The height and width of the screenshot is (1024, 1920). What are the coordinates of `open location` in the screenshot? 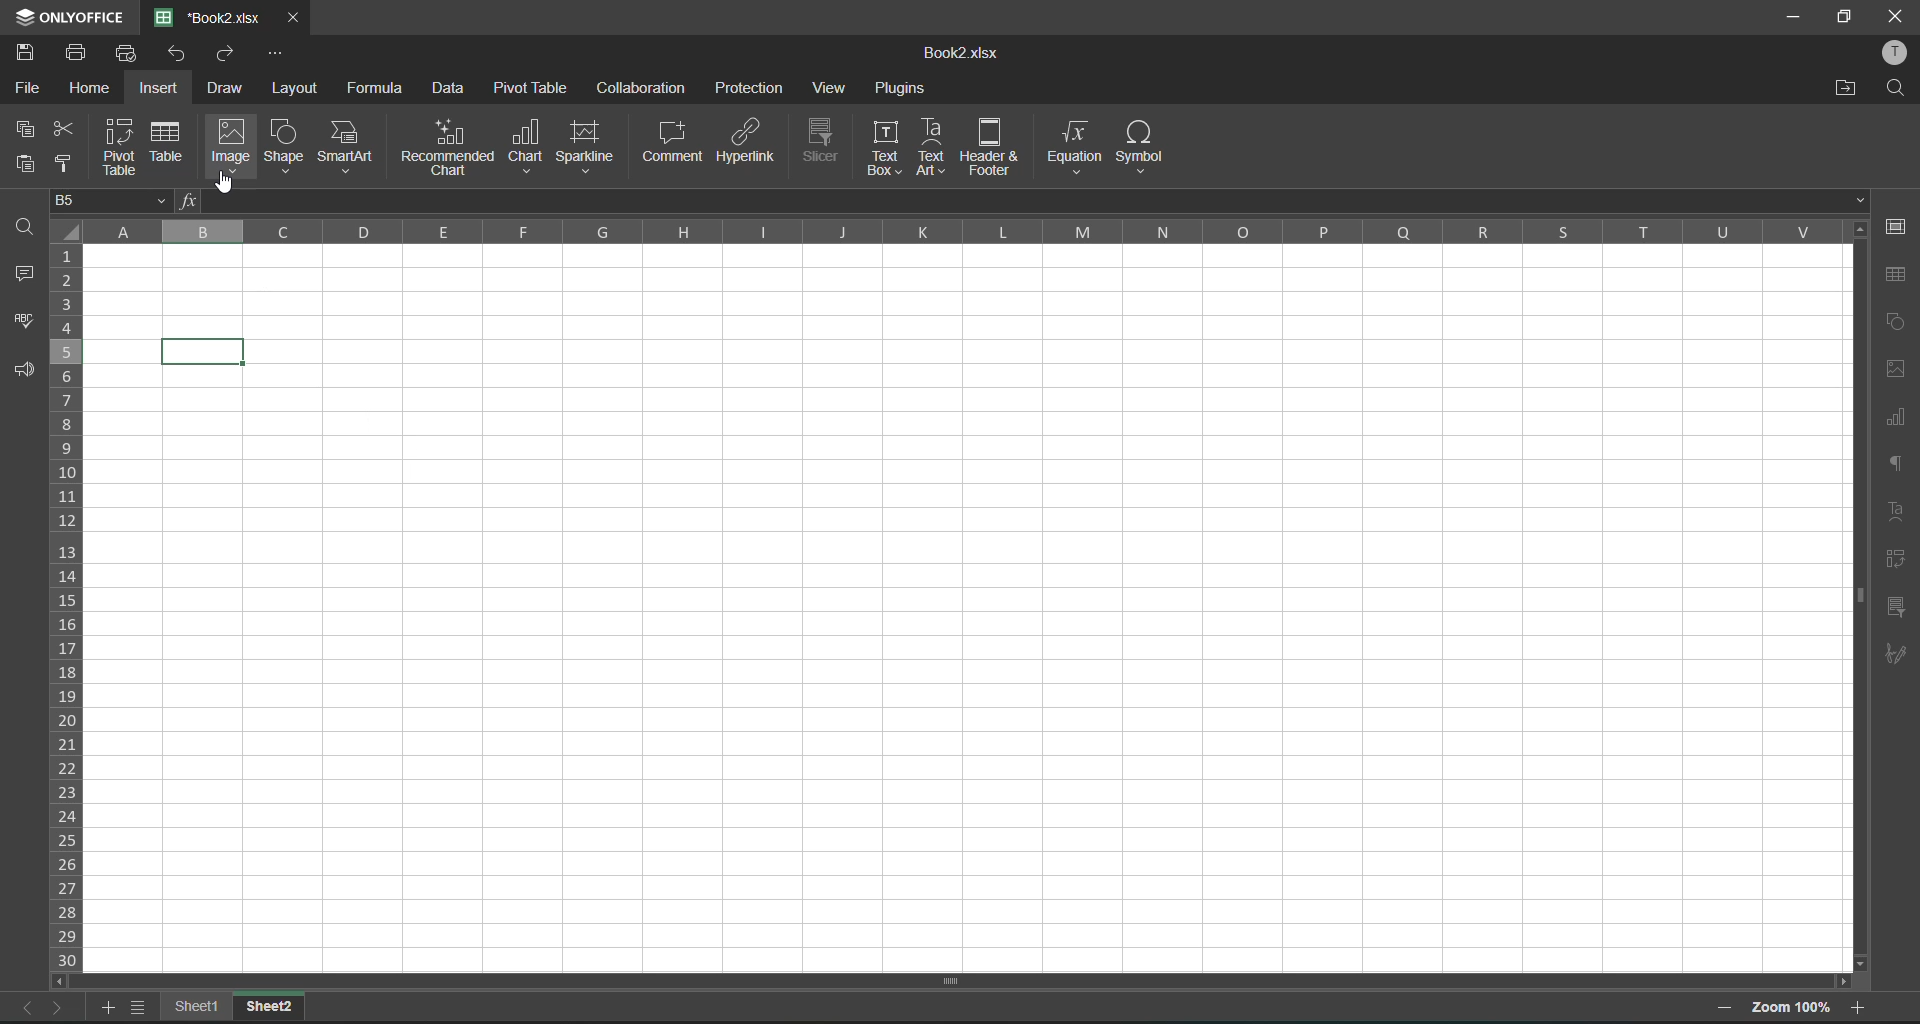 It's located at (1838, 90).